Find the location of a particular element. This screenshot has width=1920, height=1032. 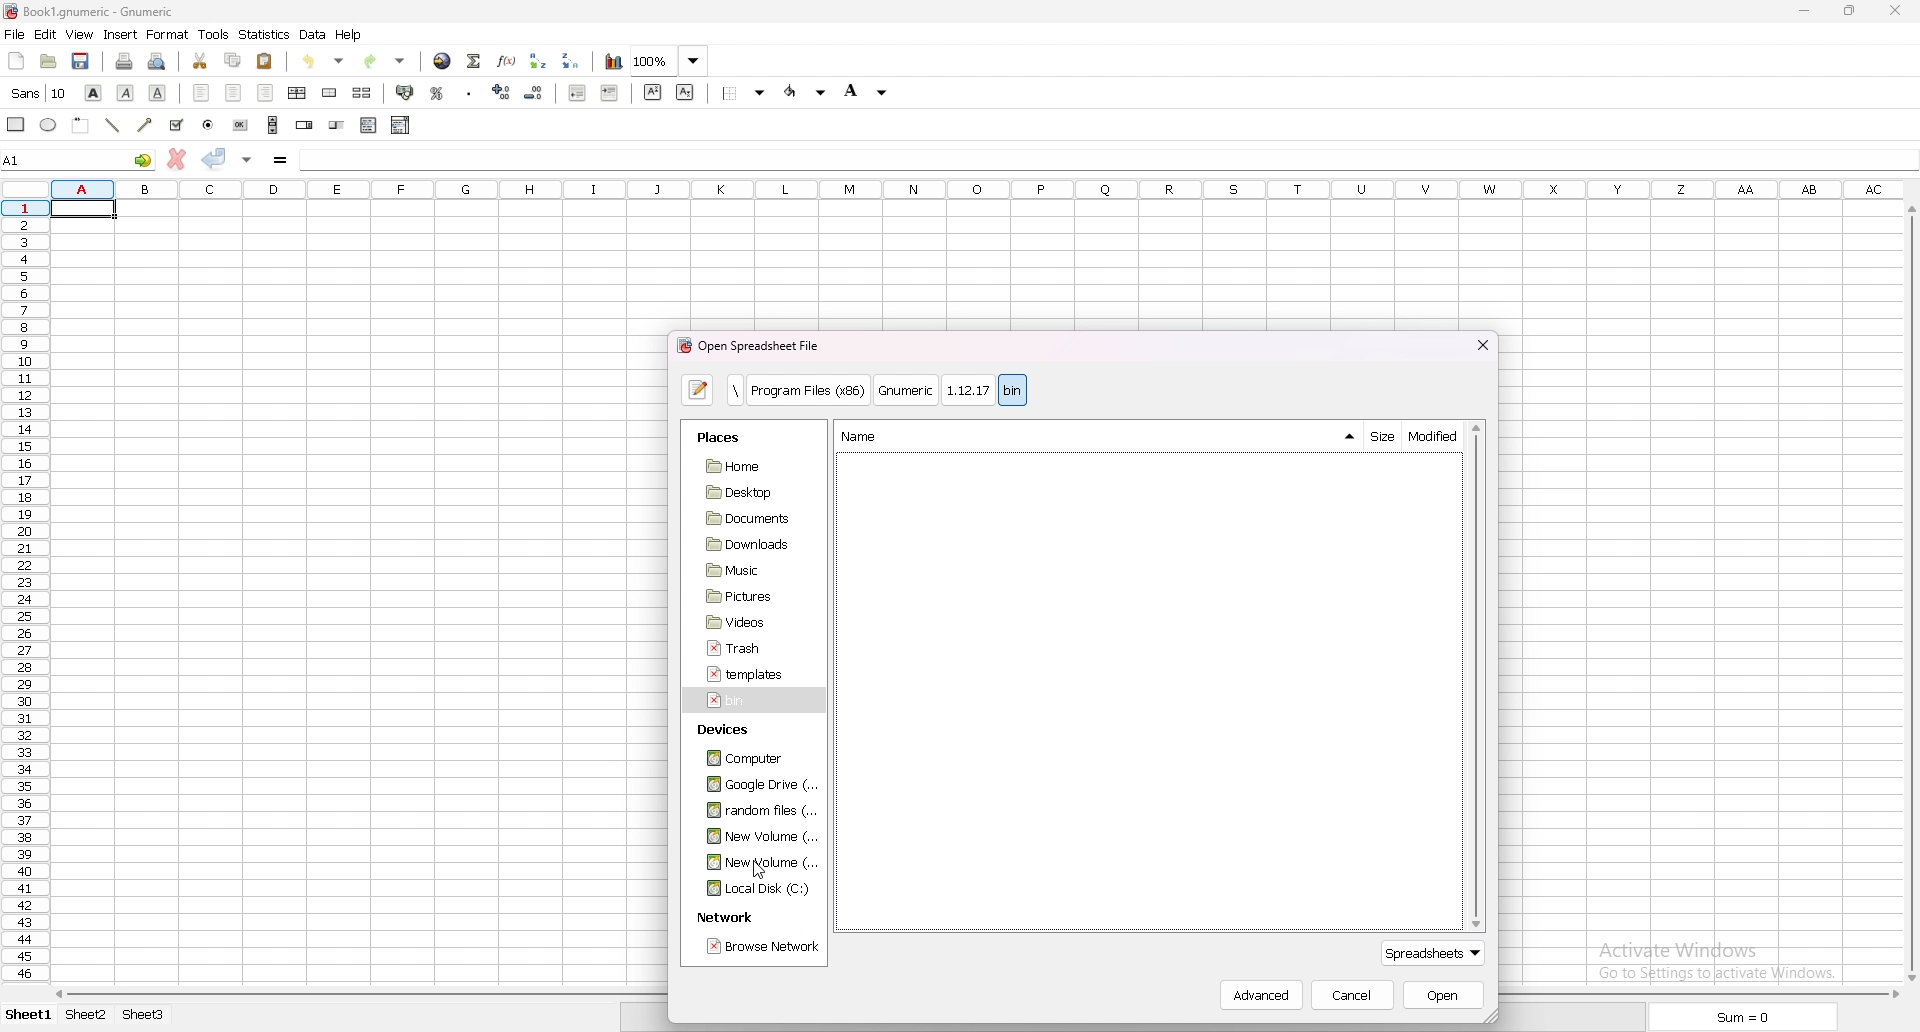

chart is located at coordinates (612, 63).